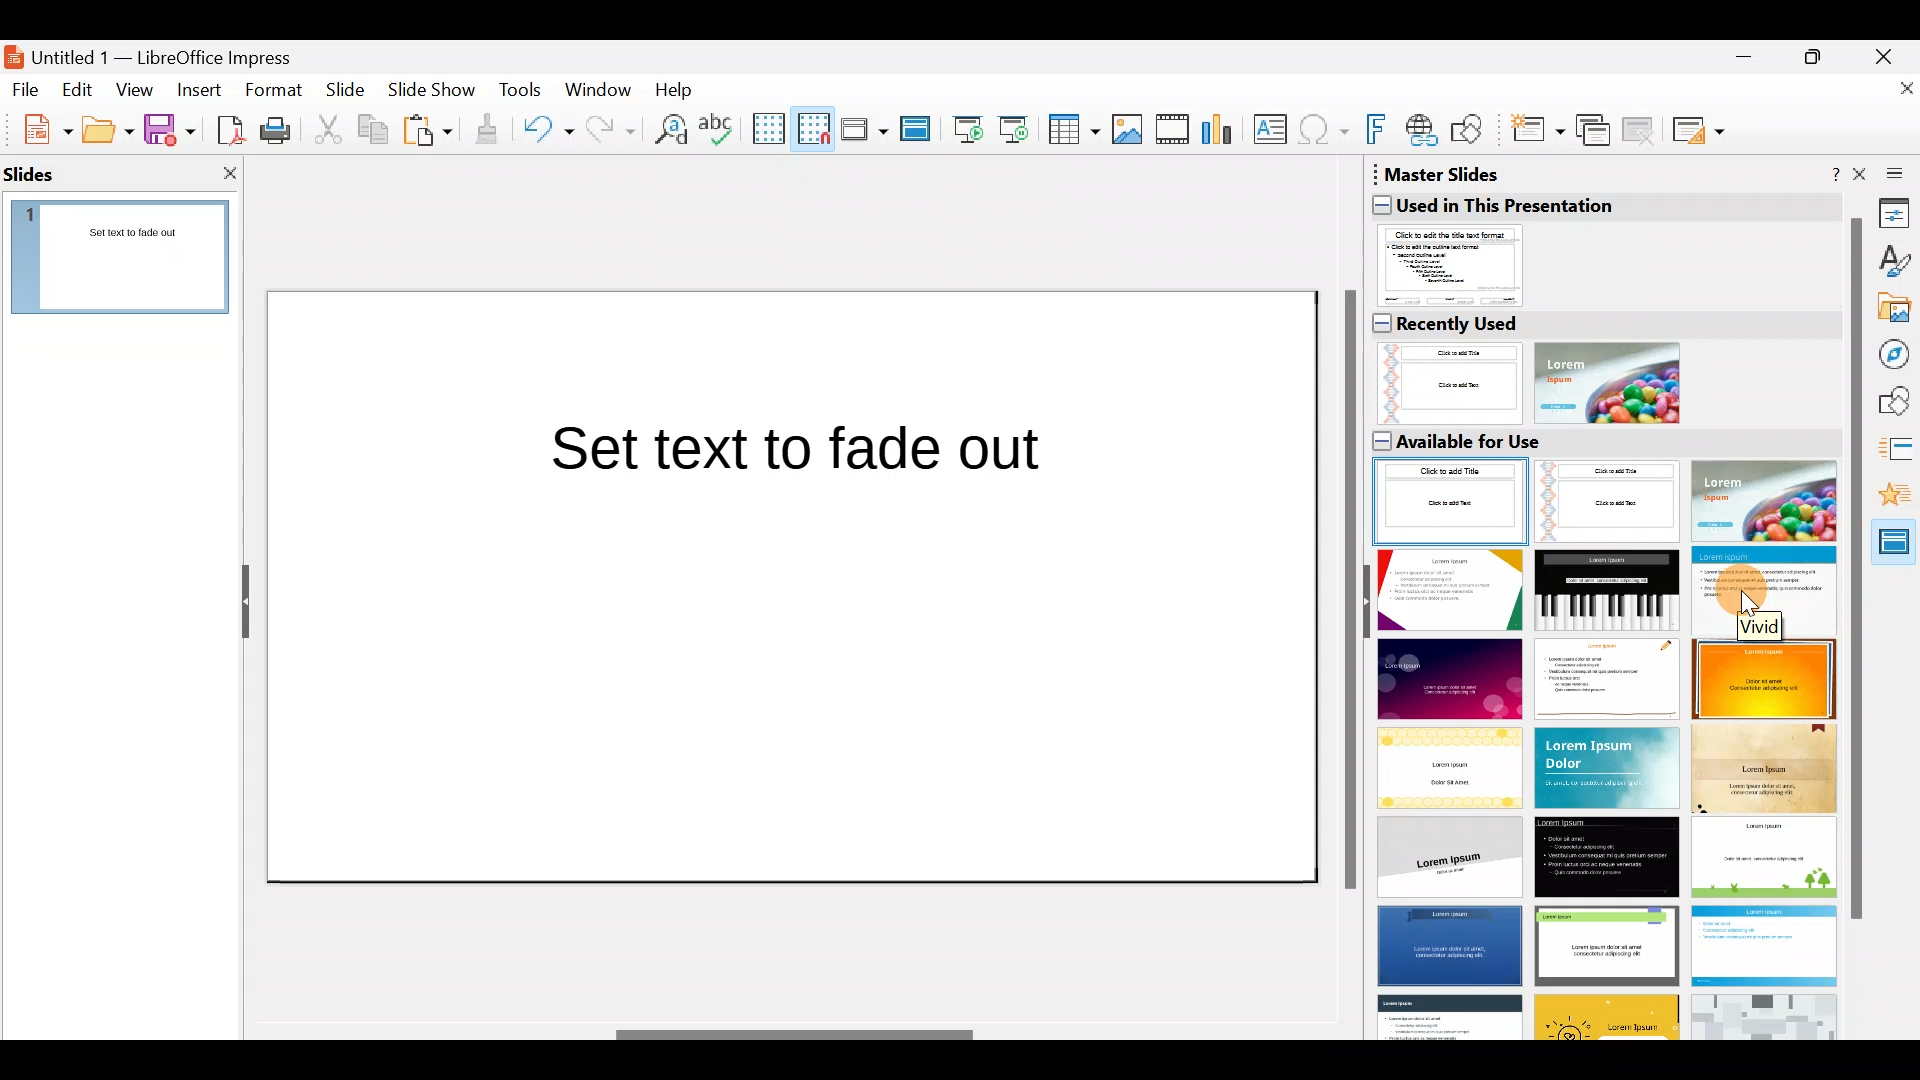  What do you see at coordinates (1019, 128) in the screenshot?
I see `Start from current slide` at bounding box center [1019, 128].